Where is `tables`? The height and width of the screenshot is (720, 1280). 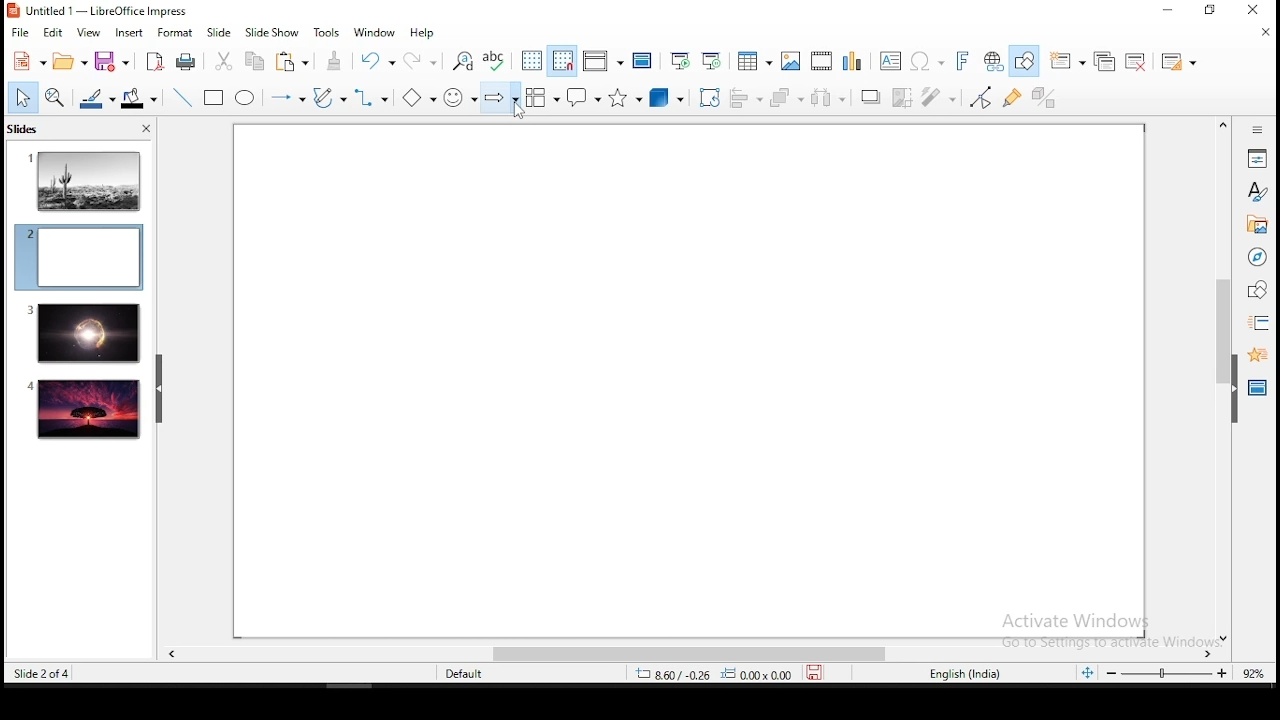 tables is located at coordinates (753, 58).